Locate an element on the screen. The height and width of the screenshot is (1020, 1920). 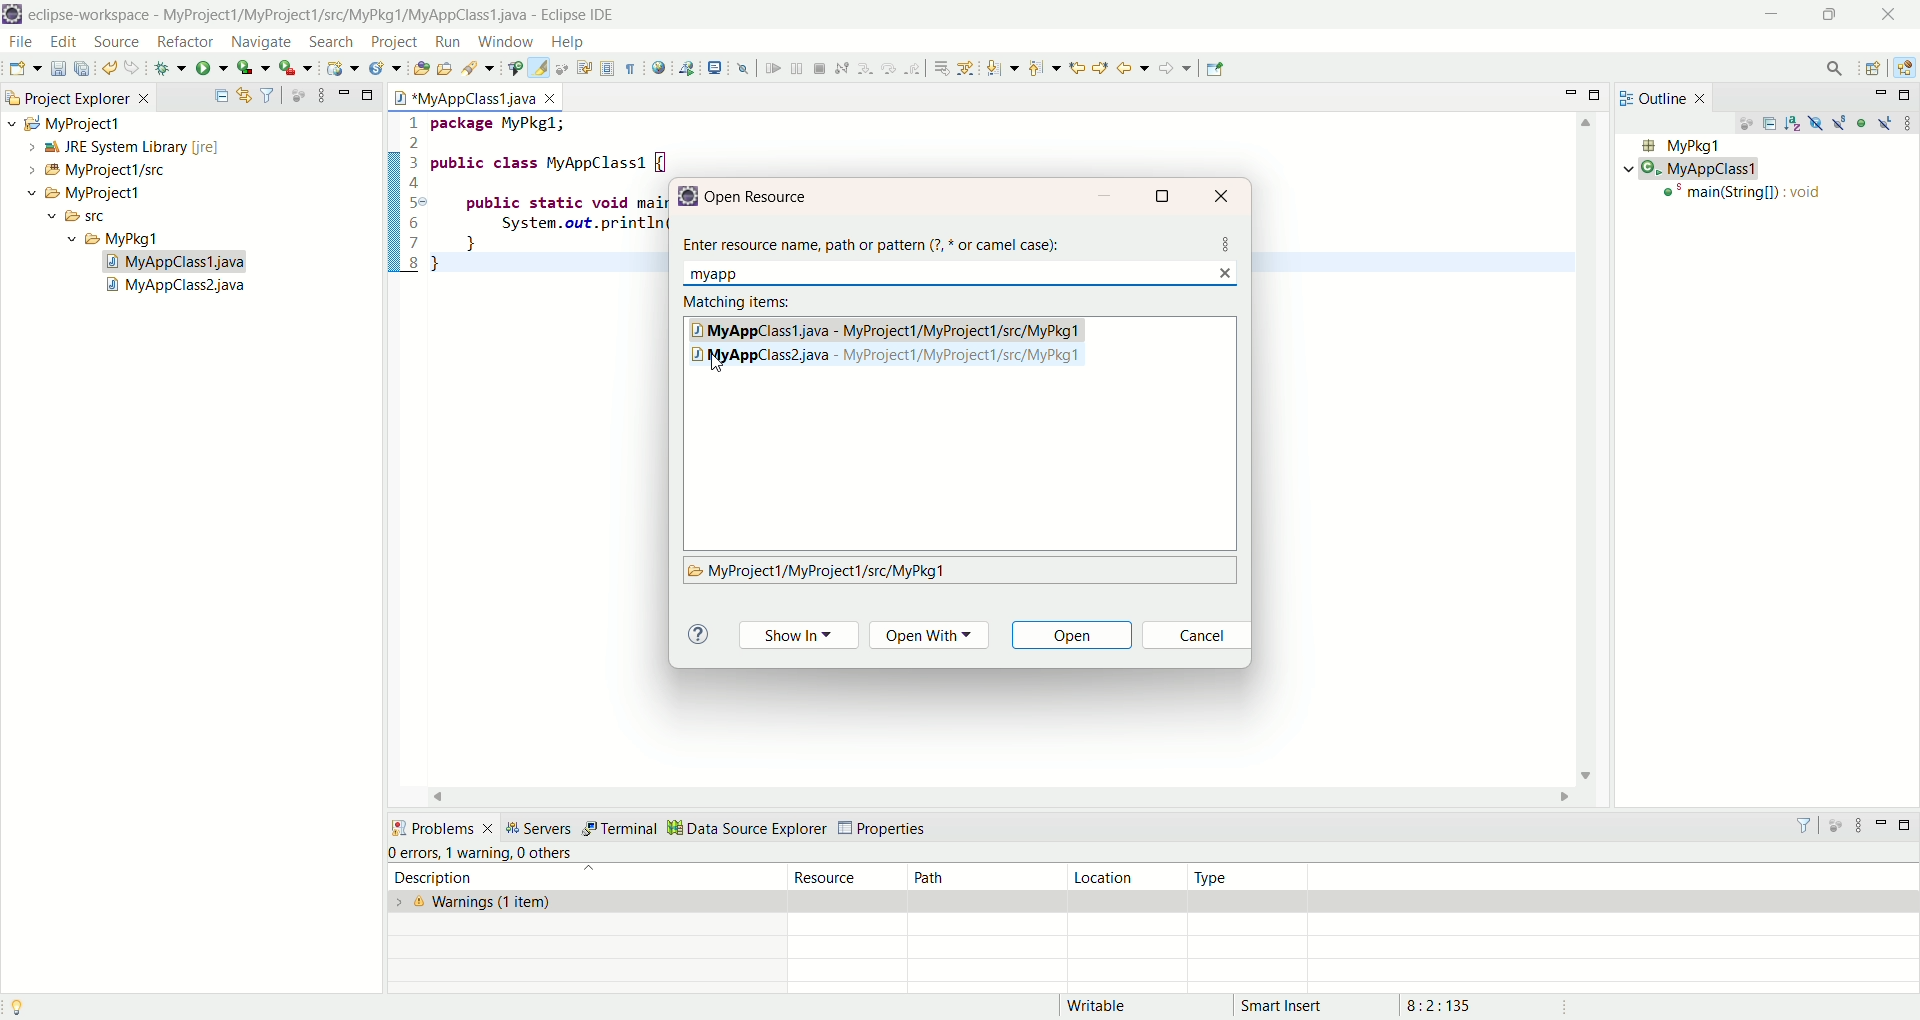
help is located at coordinates (697, 635).